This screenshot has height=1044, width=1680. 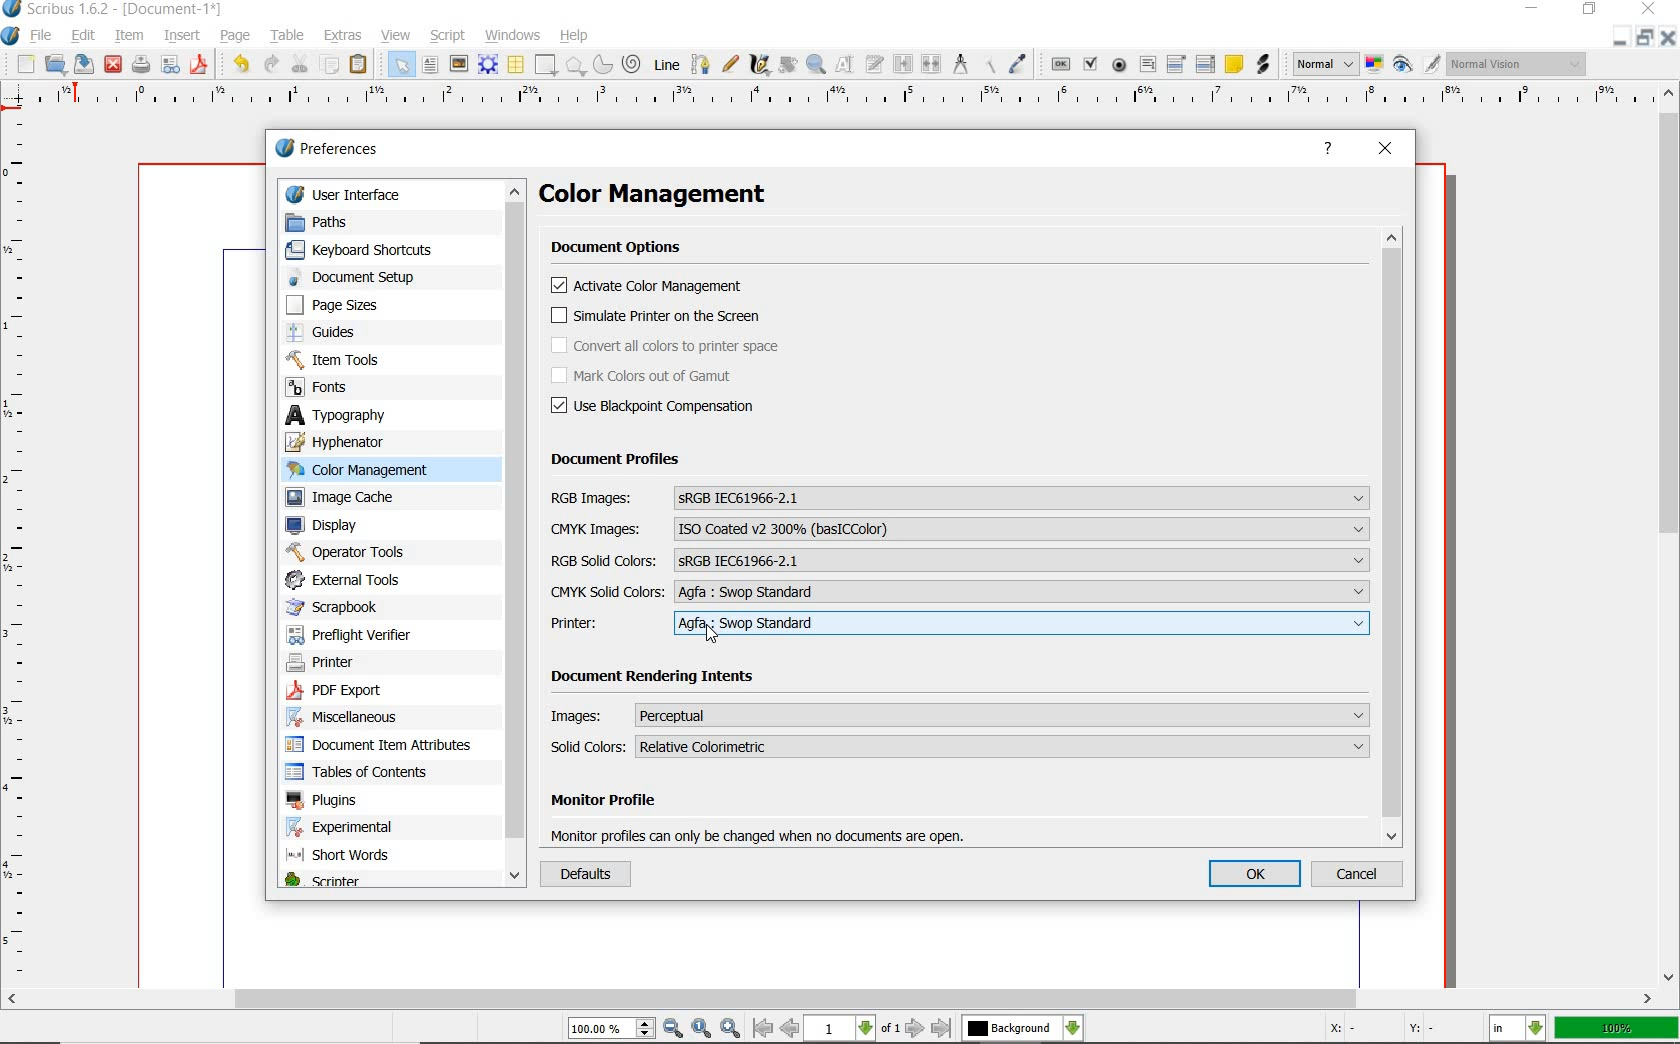 What do you see at coordinates (1668, 535) in the screenshot?
I see `scrollbar` at bounding box center [1668, 535].